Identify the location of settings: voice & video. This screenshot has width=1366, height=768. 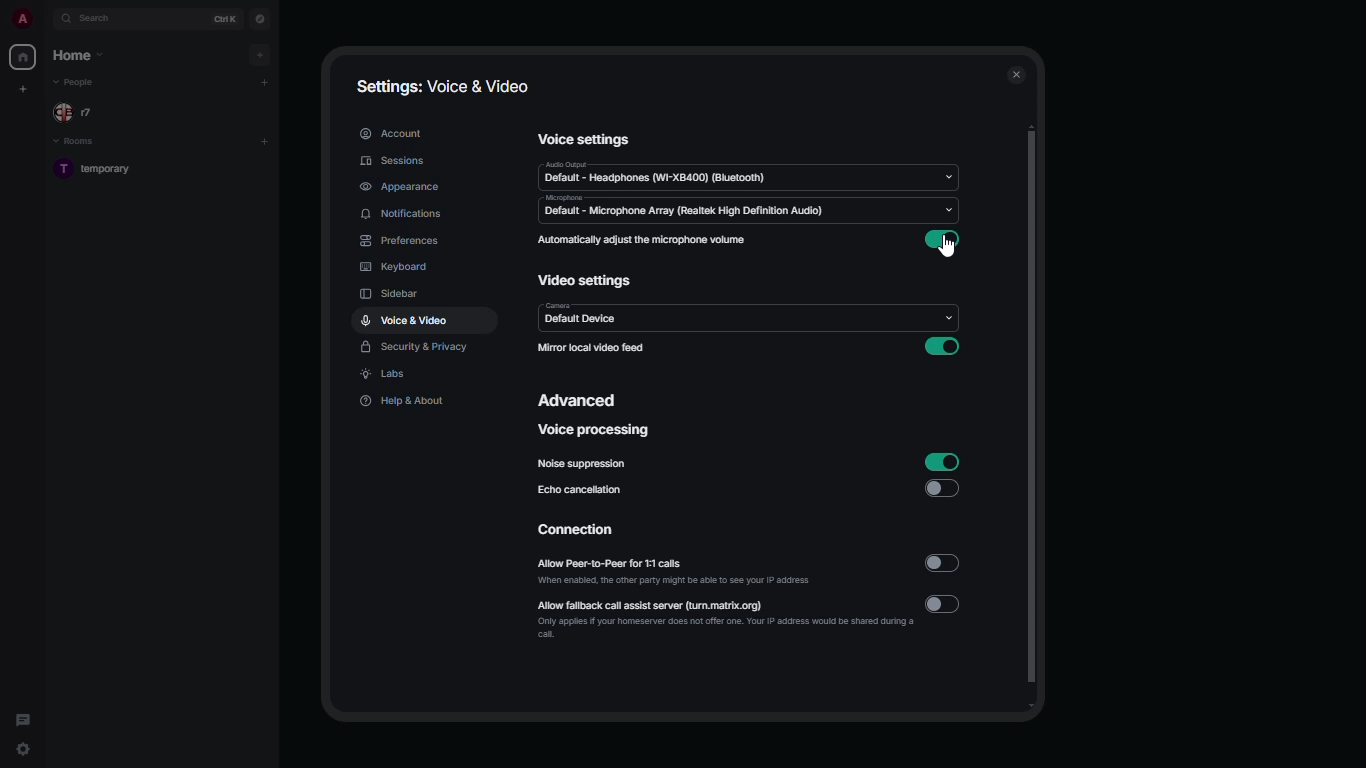
(440, 86).